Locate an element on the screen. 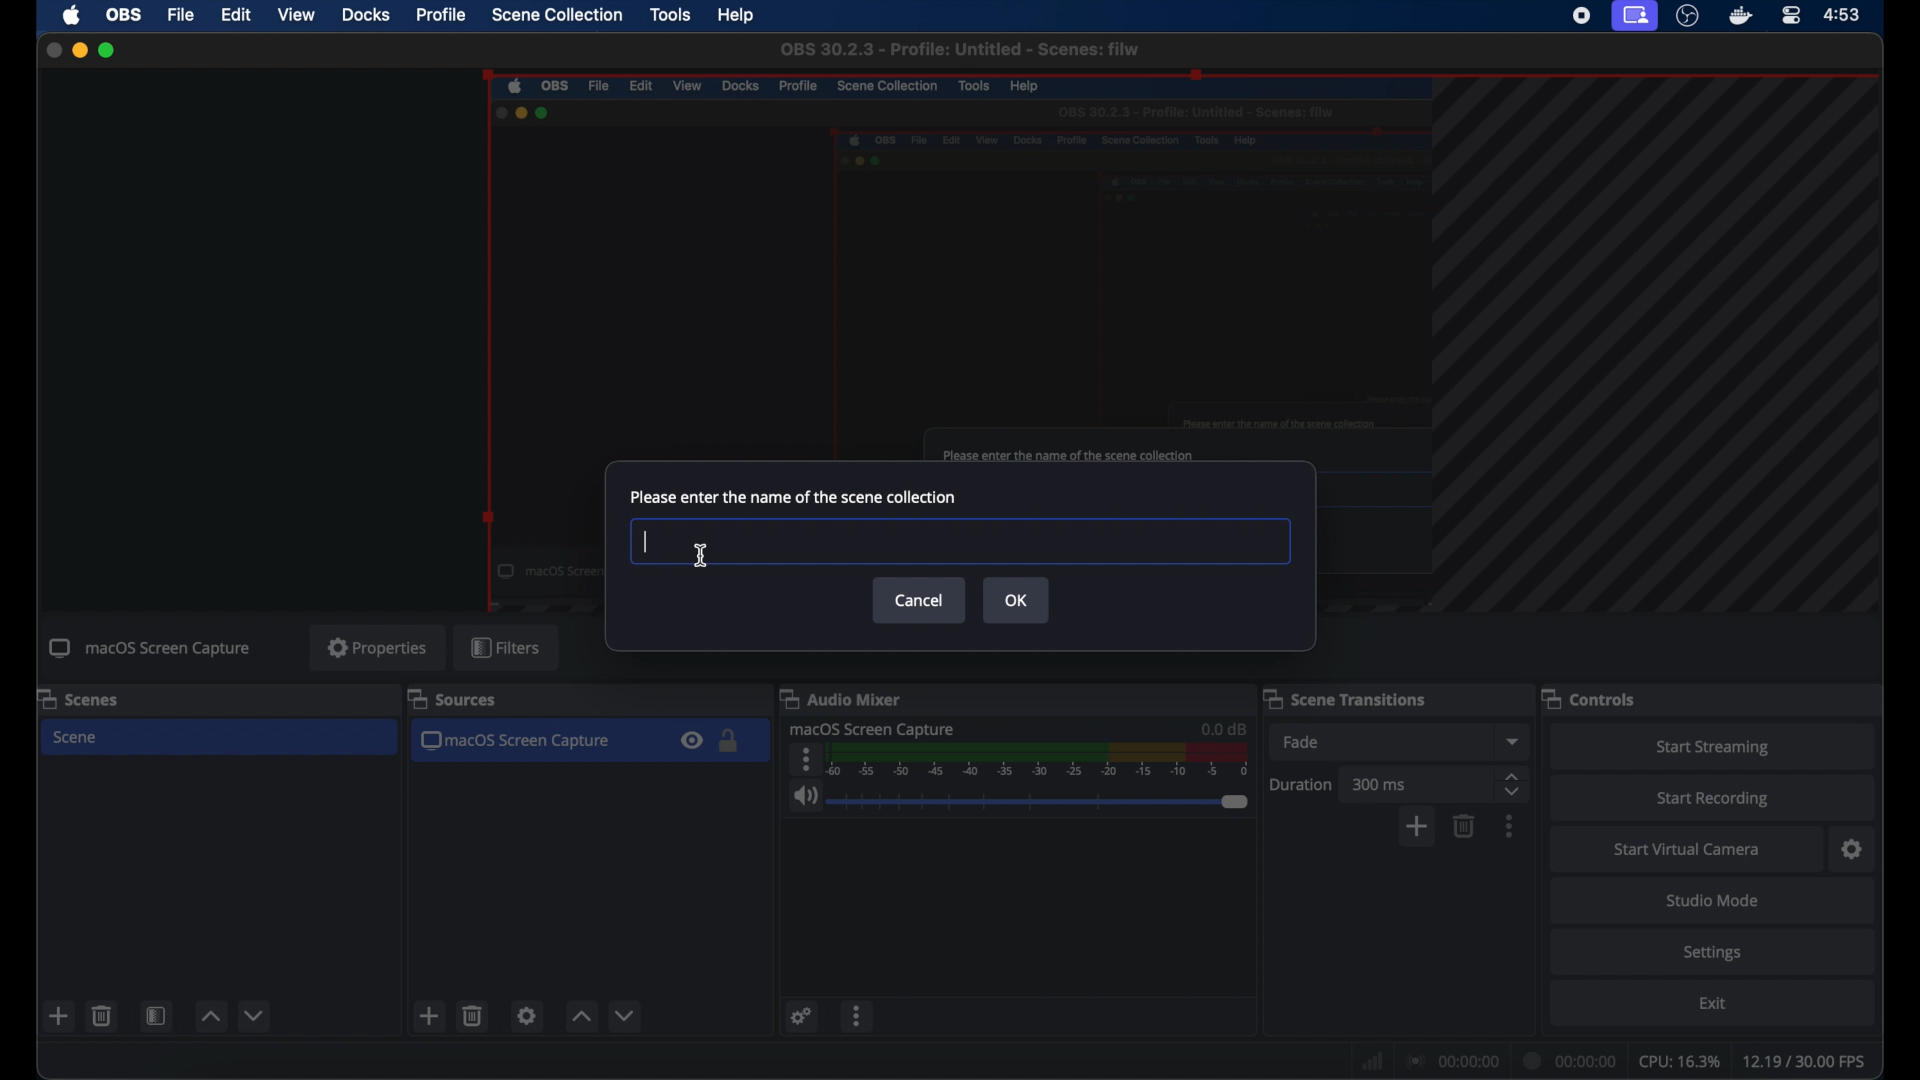 Image resolution: width=1920 pixels, height=1080 pixels. connection is located at coordinates (1455, 1058).